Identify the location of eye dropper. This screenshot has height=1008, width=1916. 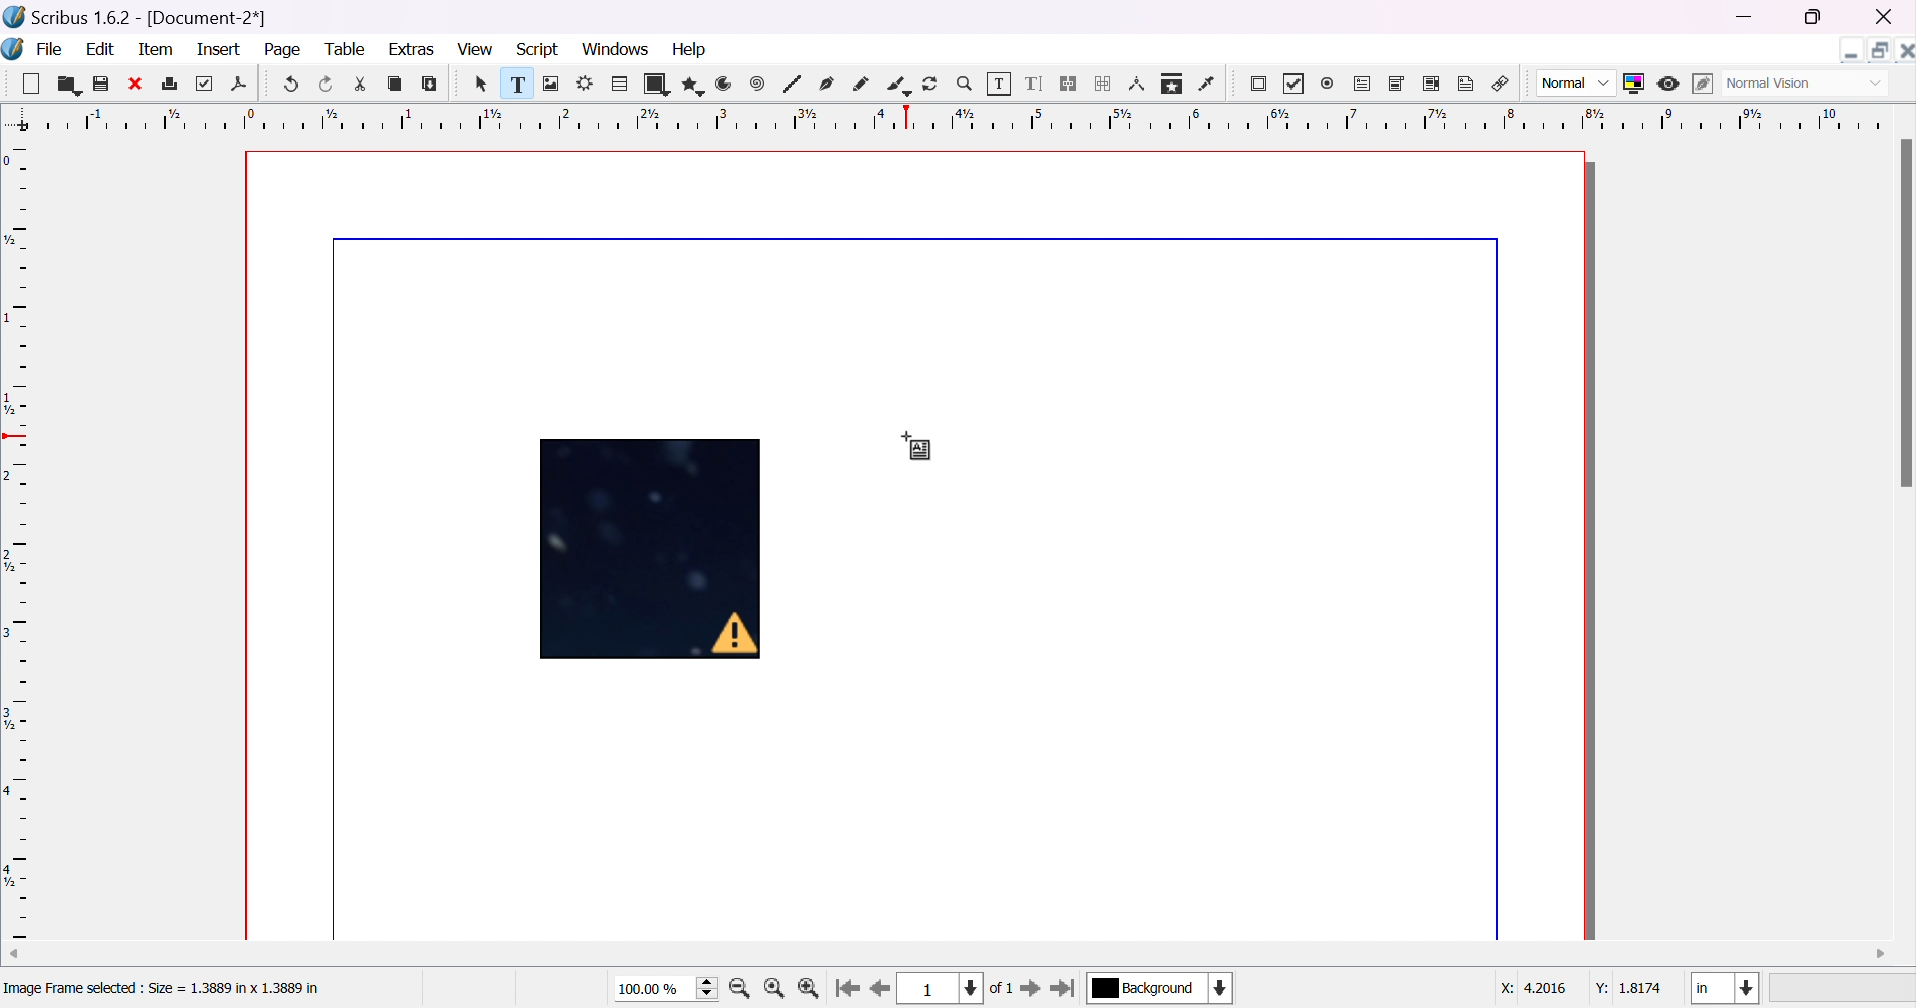
(1210, 84).